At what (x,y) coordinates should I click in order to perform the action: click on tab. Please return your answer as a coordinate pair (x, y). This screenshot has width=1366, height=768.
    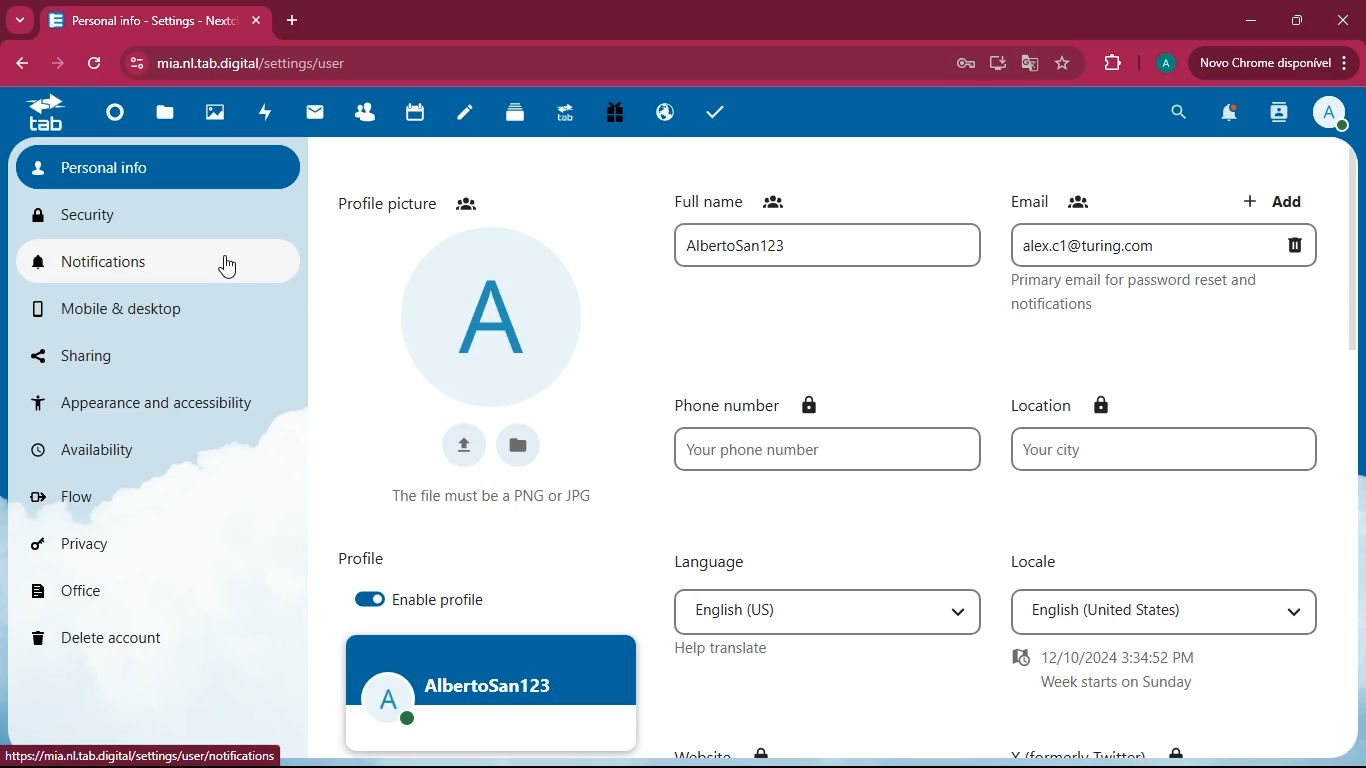
    Looking at the image, I should click on (563, 116).